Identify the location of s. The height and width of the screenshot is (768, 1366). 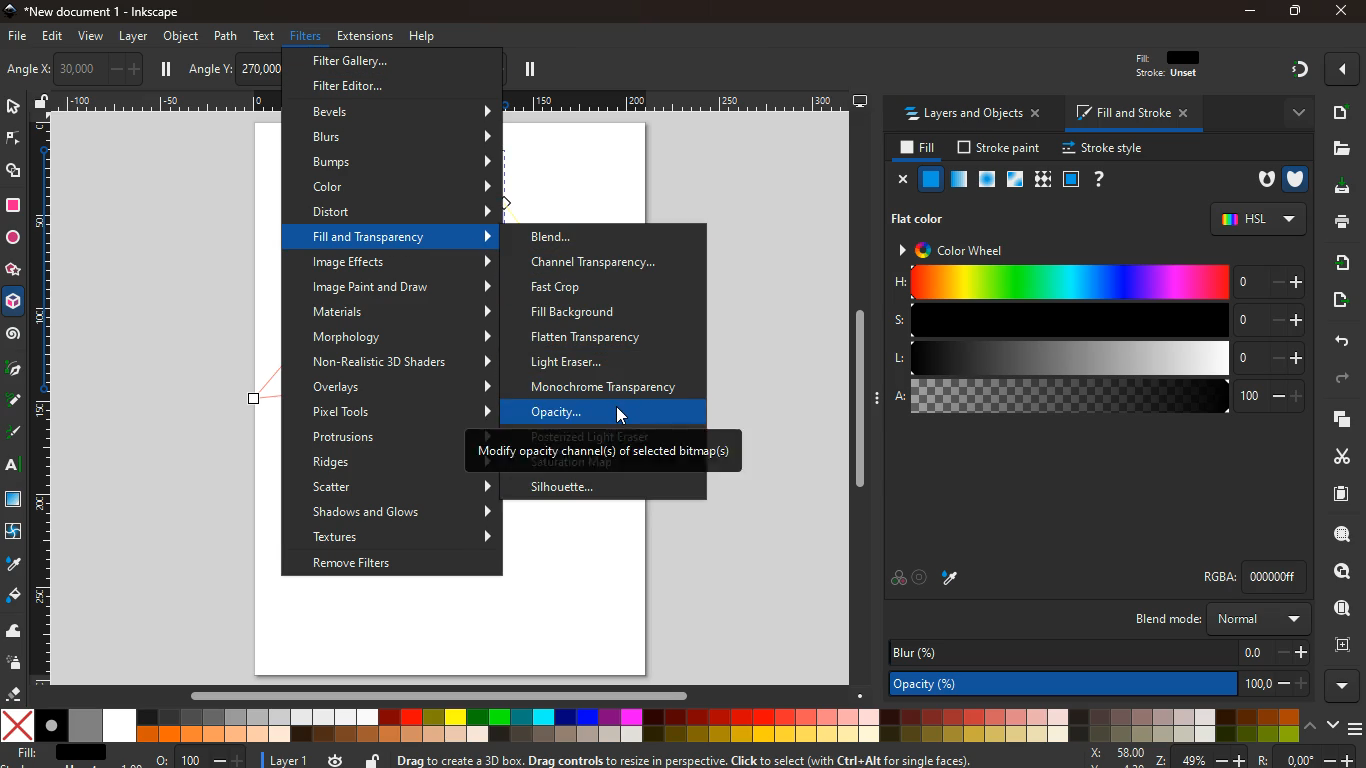
(1097, 321).